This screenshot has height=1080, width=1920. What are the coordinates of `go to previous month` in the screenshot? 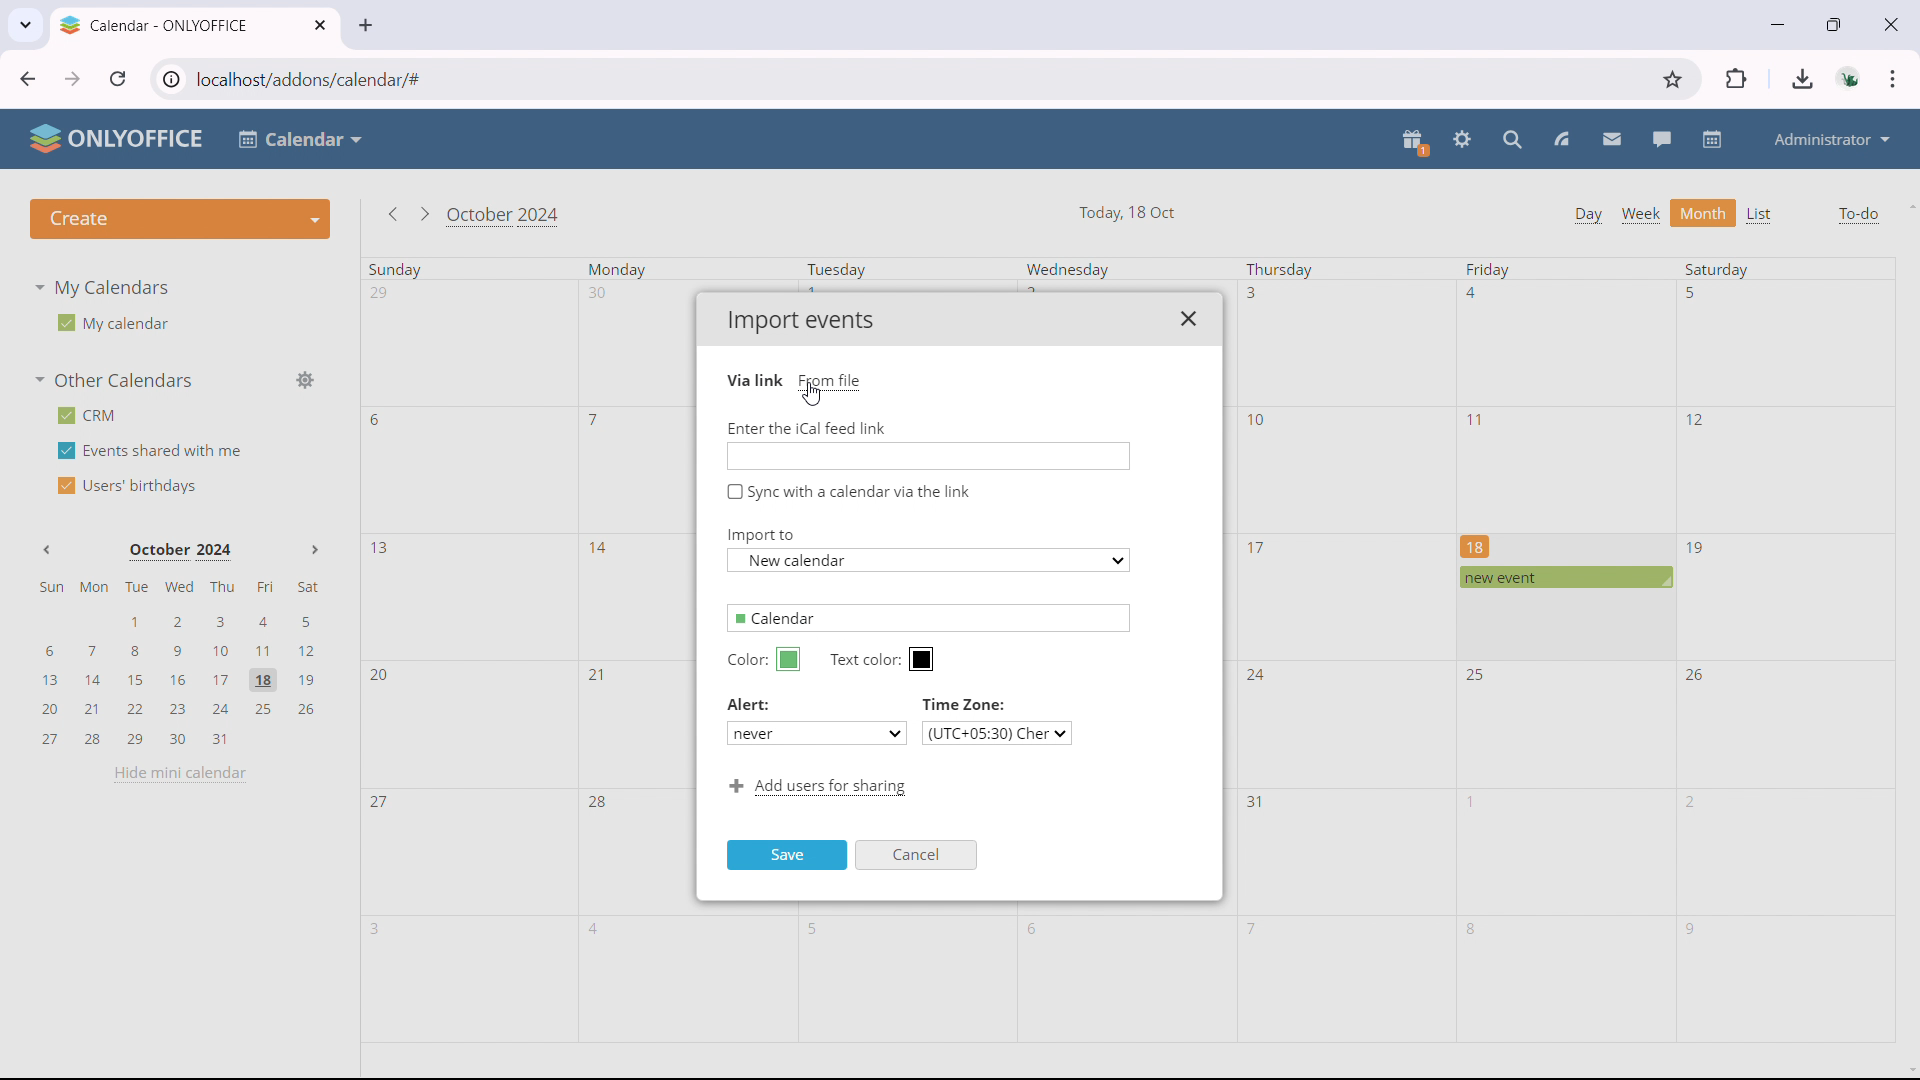 It's located at (392, 215).